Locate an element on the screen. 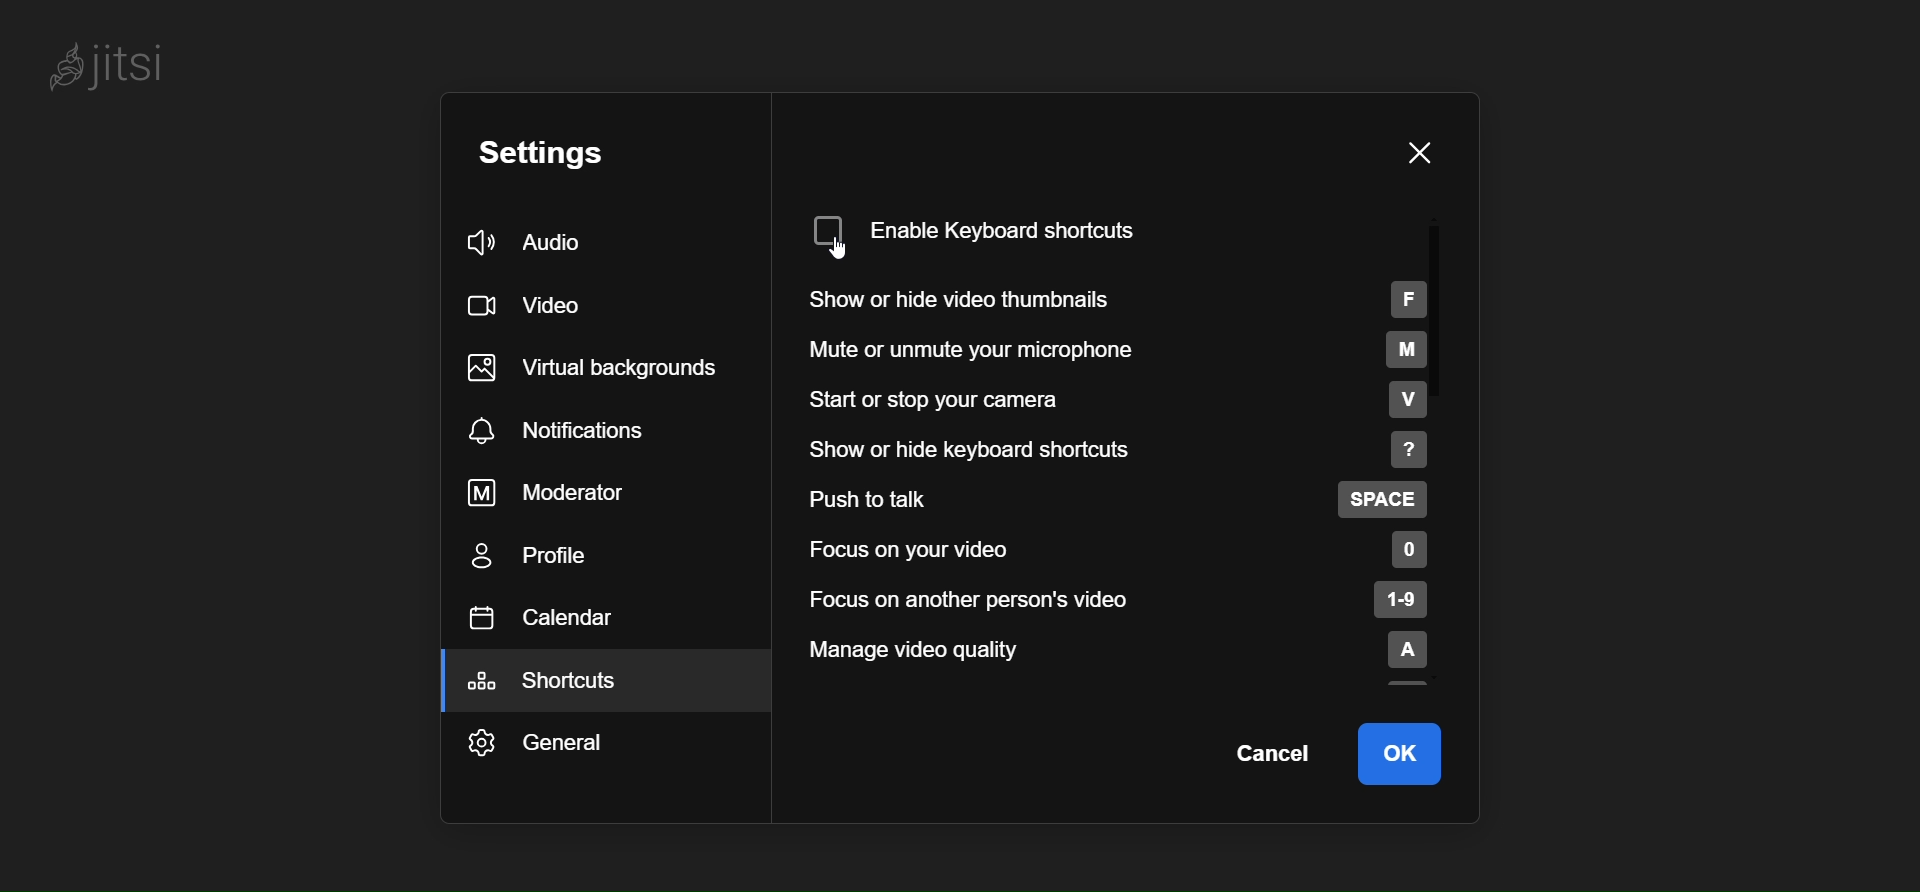 The height and width of the screenshot is (892, 1920). push to talk is located at coordinates (1103, 501).